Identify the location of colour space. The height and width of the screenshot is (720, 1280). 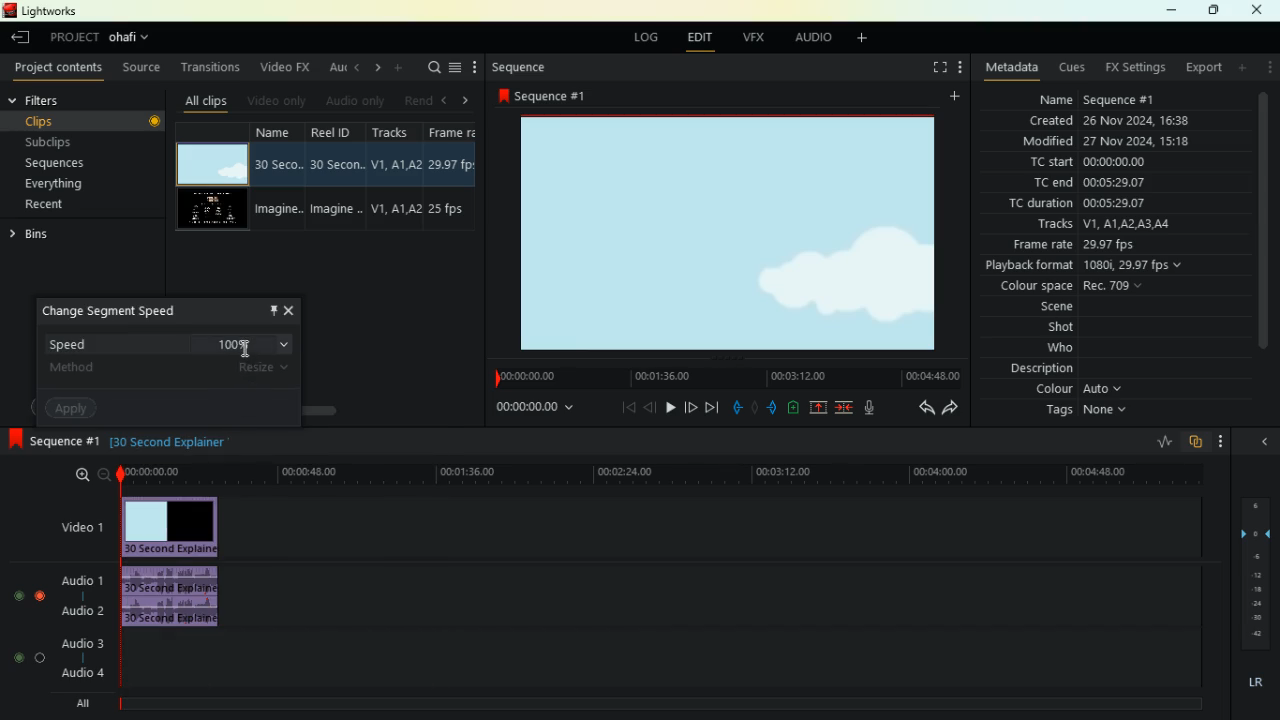
(1071, 287).